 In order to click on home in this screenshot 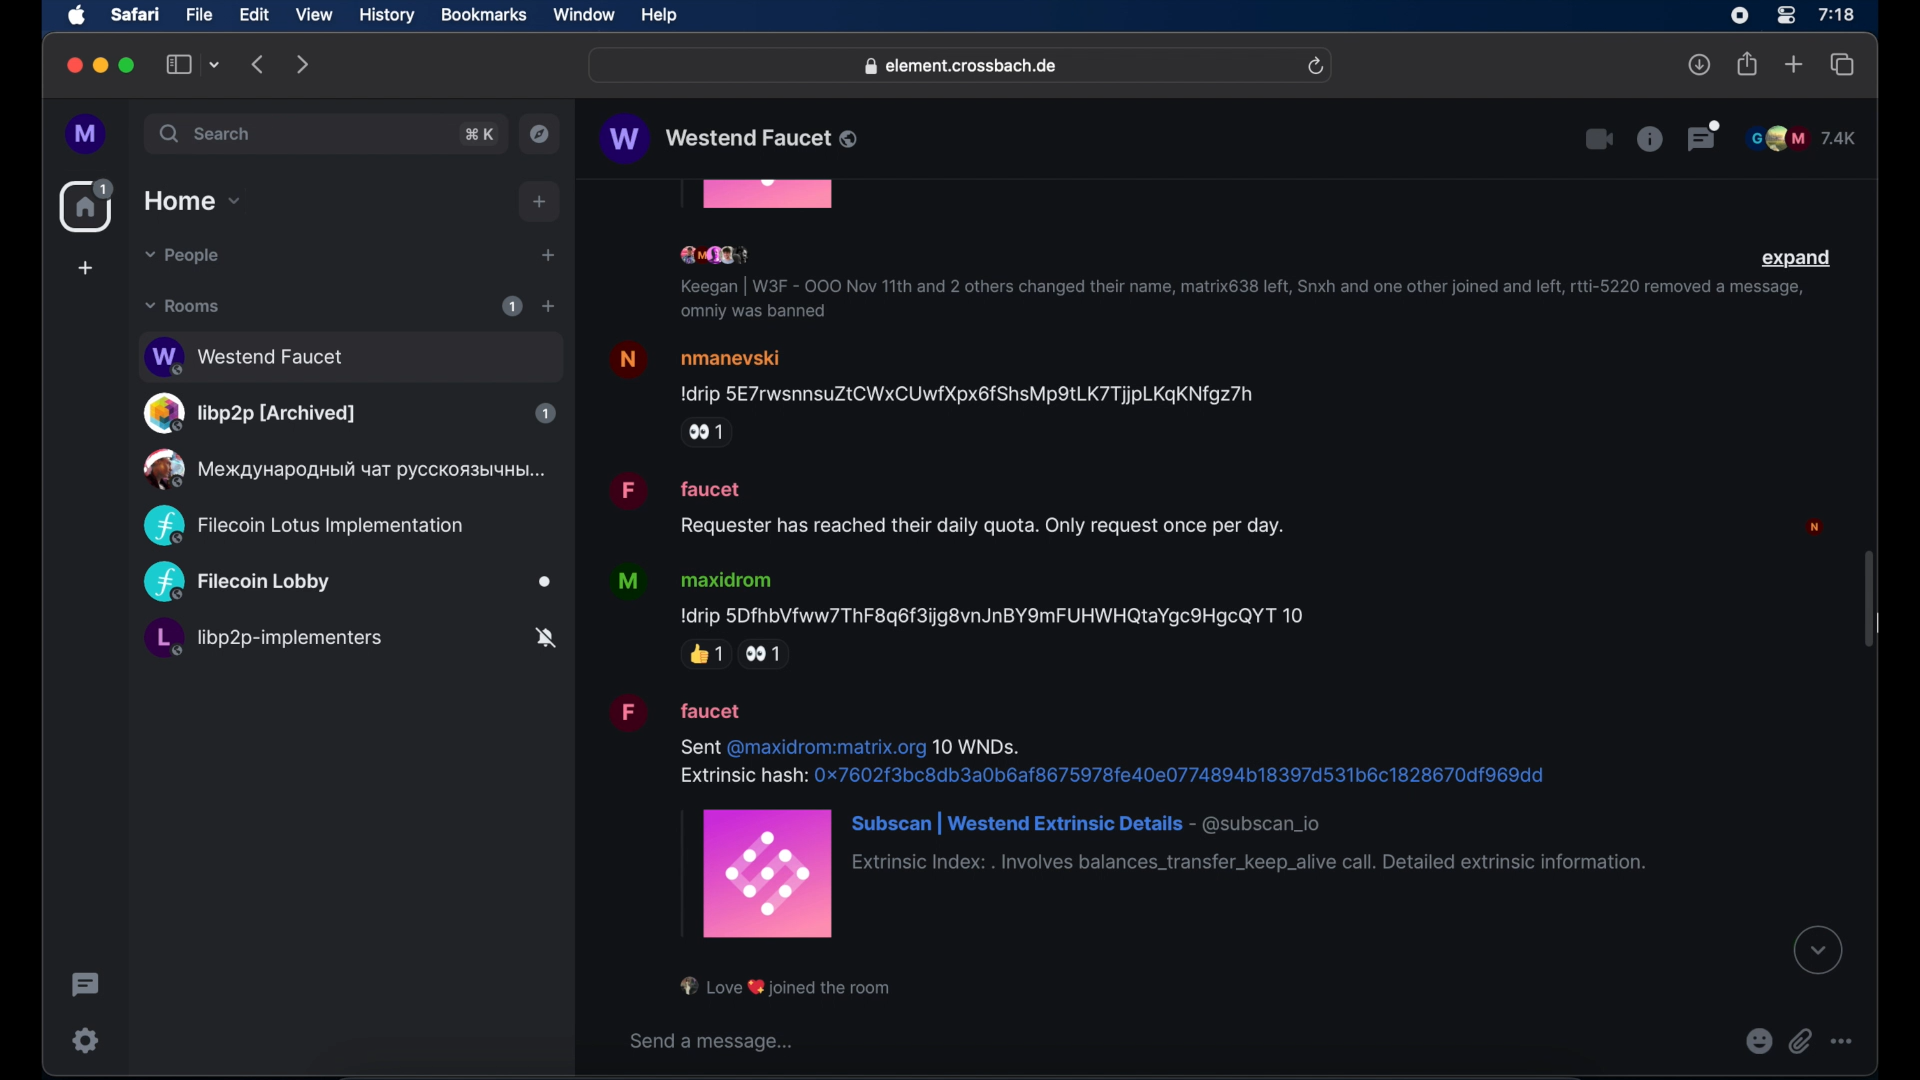, I will do `click(89, 206)`.